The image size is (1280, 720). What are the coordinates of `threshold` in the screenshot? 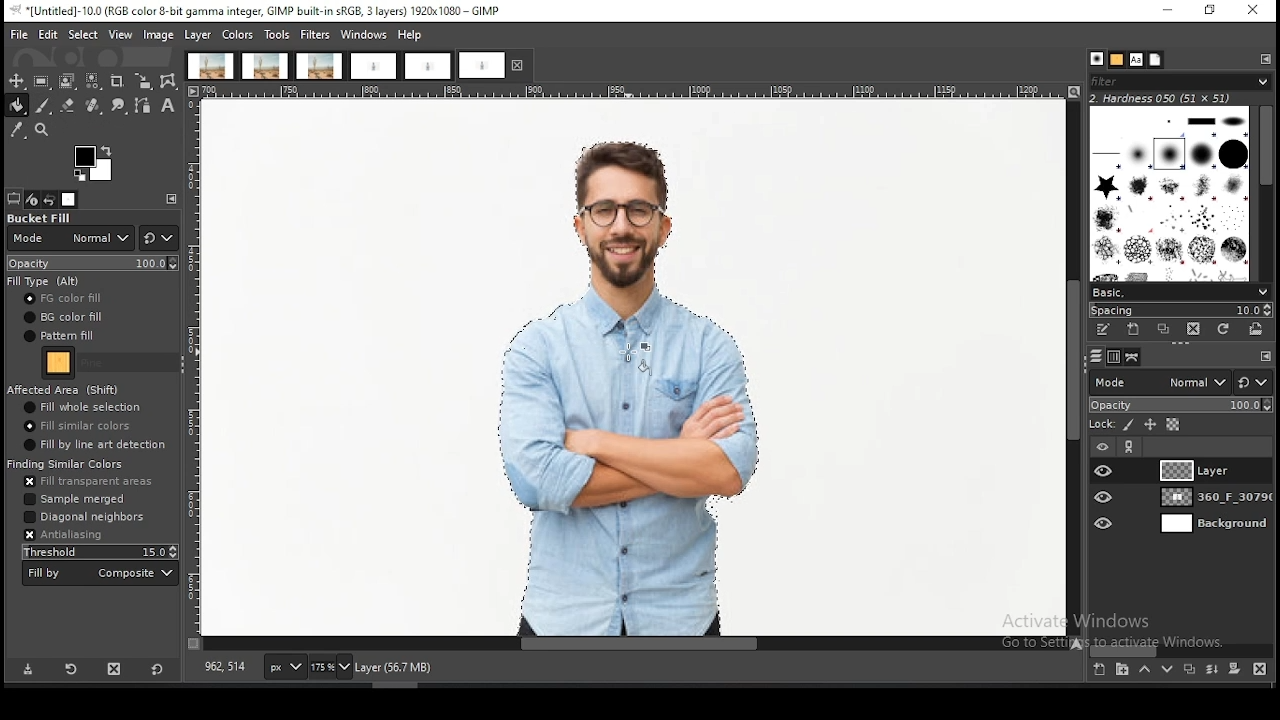 It's located at (98, 551).